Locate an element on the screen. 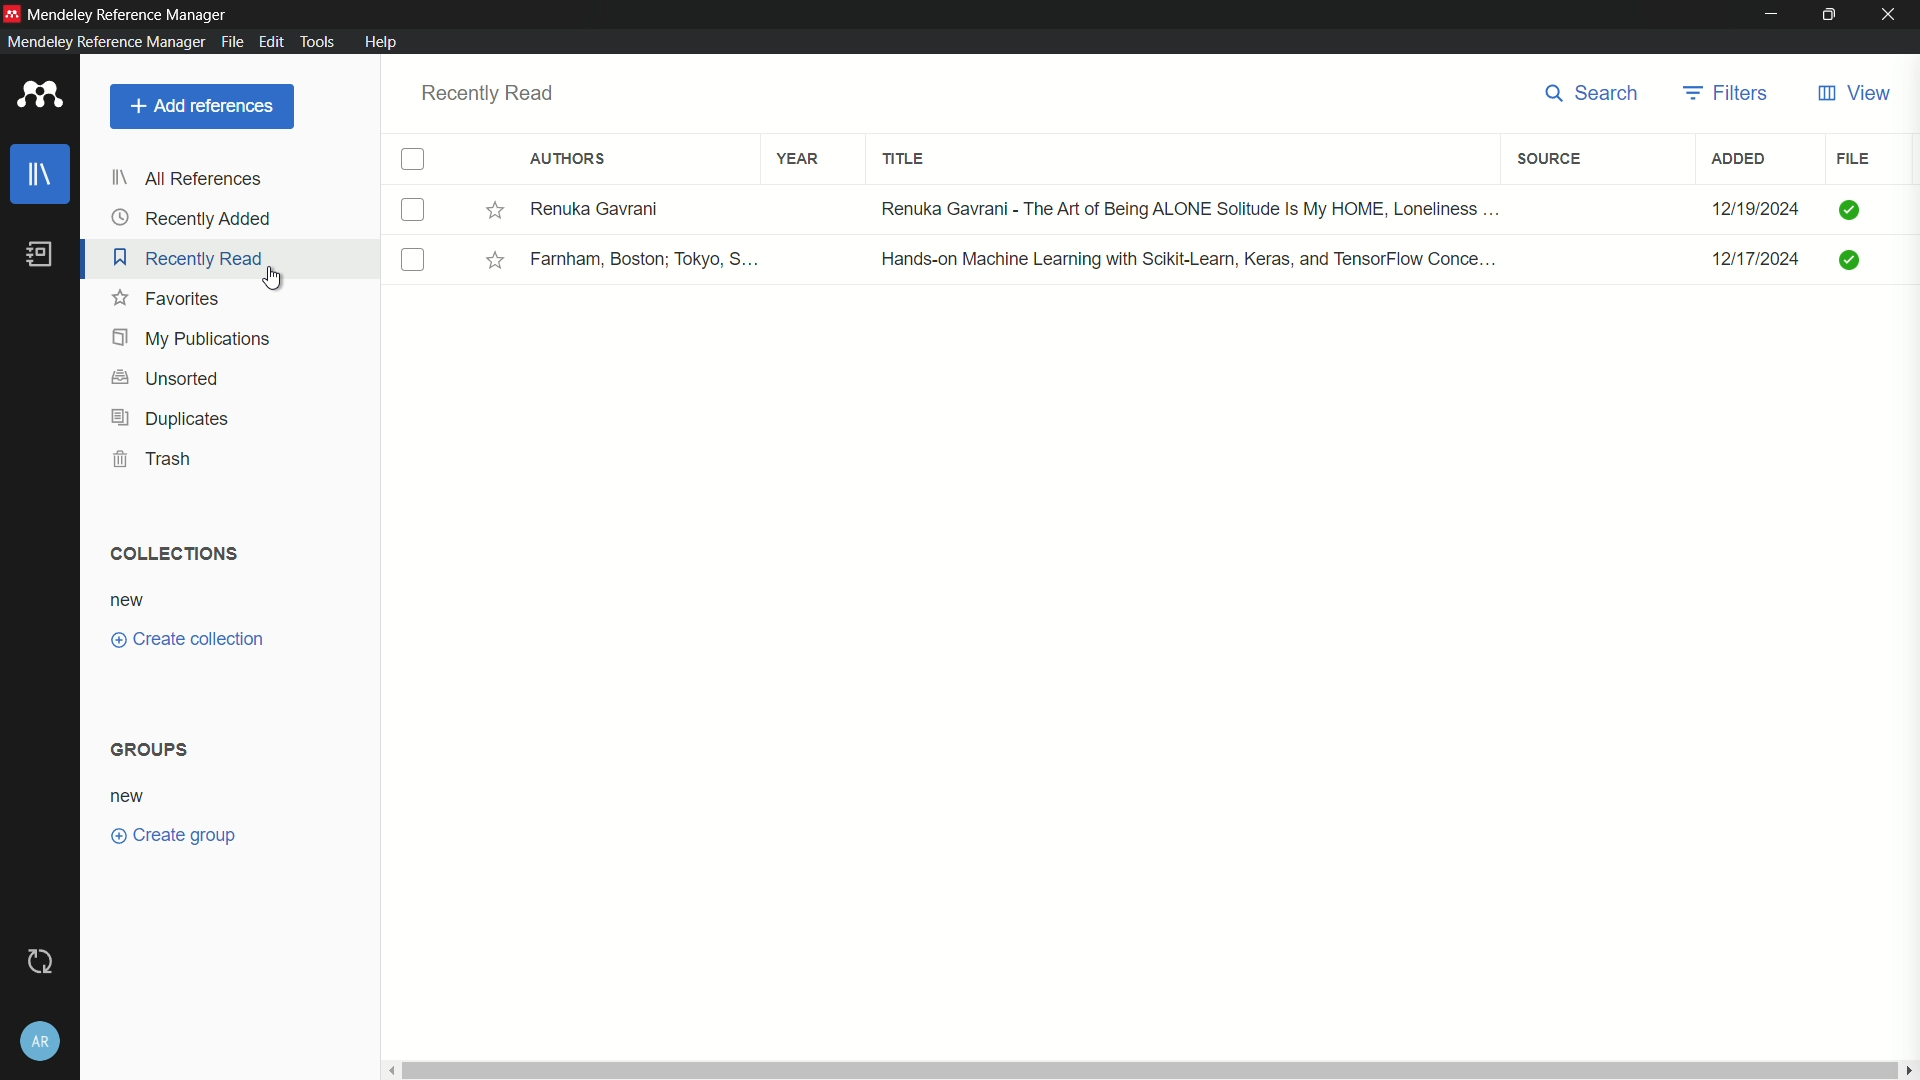  add reference is located at coordinates (203, 106).